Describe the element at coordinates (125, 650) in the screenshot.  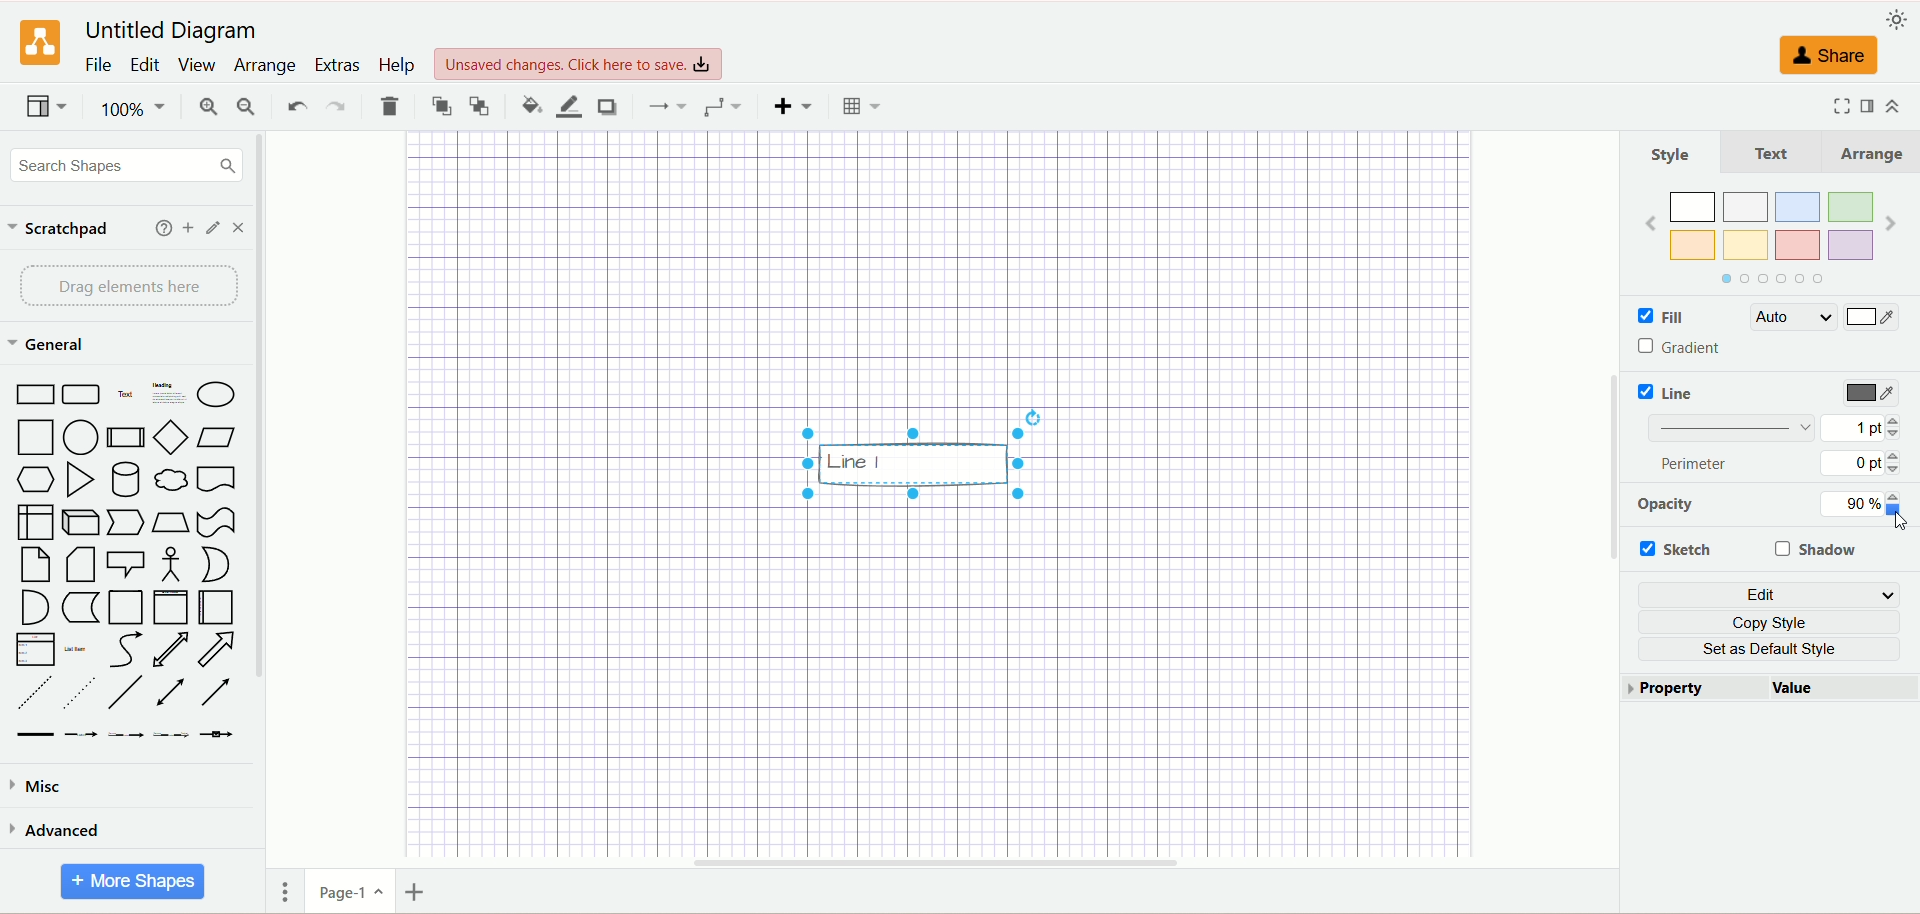
I see `Curve` at that location.